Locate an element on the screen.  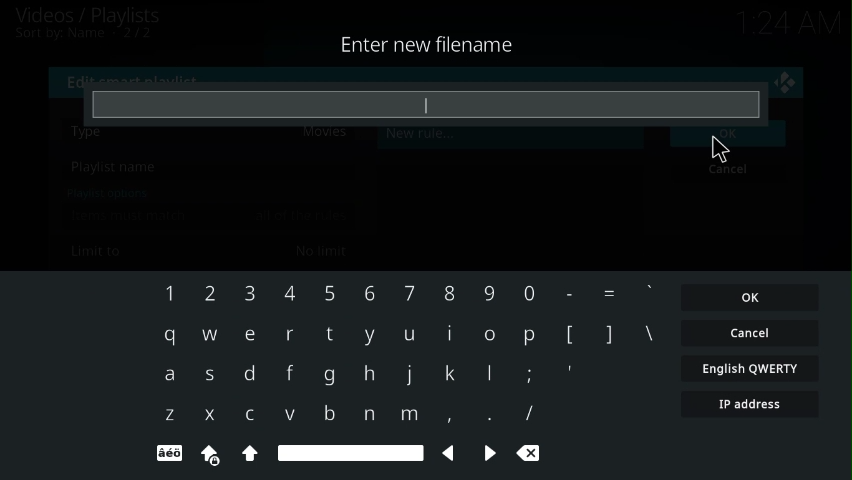
all of the rules is located at coordinates (301, 214).